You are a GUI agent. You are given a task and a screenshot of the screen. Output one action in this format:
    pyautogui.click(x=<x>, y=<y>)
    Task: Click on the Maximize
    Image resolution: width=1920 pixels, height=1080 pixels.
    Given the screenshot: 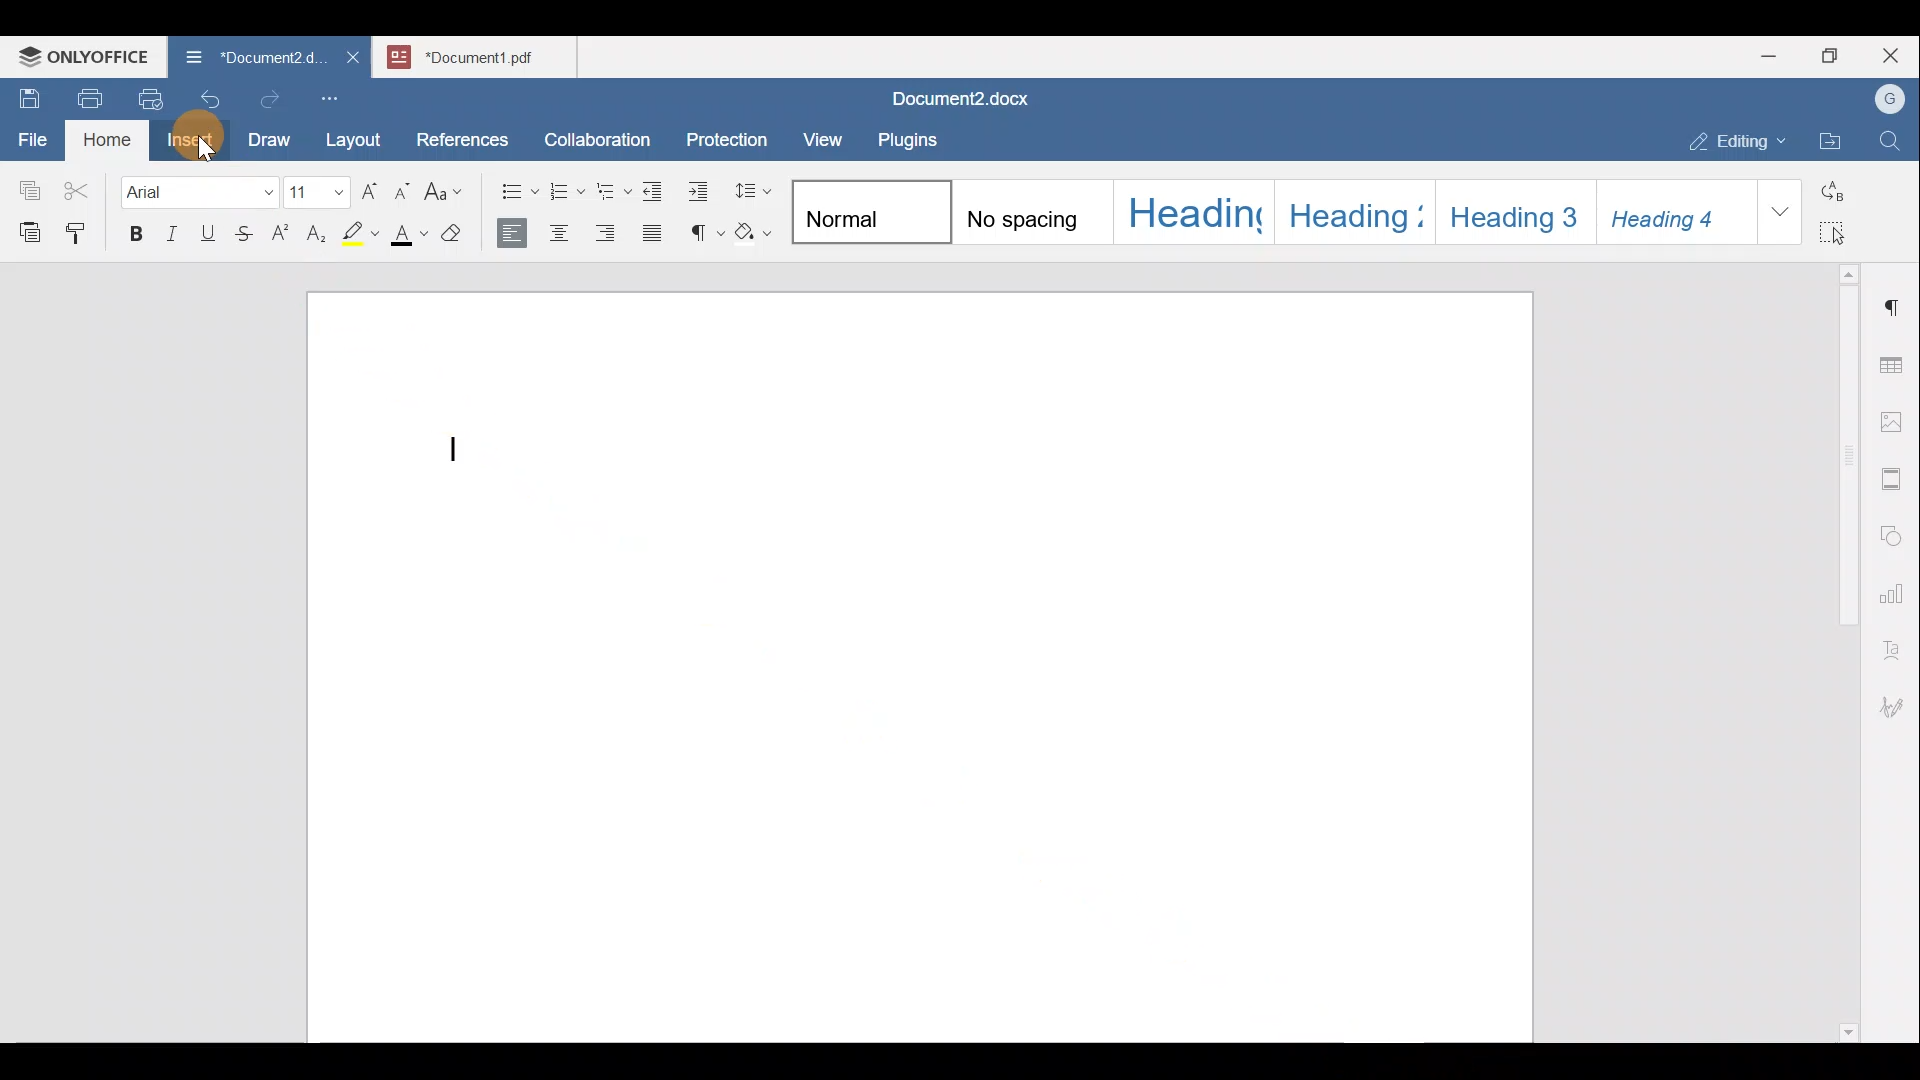 What is the action you would take?
    pyautogui.click(x=1835, y=56)
    